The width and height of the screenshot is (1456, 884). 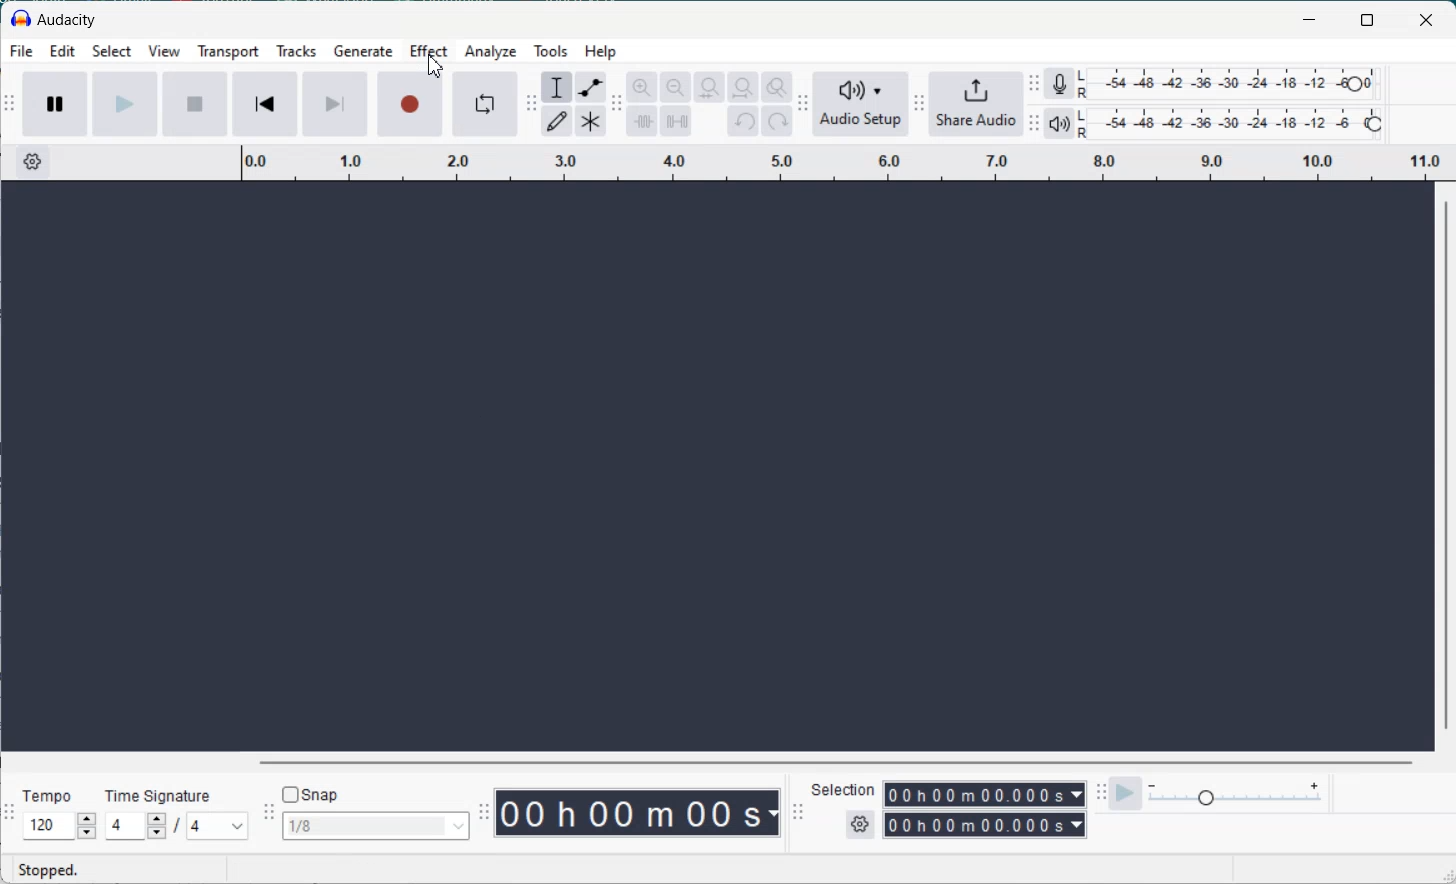 What do you see at coordinates (54, 106) in the screenshot?
I see `Pause` at bounding box center [54, 106].